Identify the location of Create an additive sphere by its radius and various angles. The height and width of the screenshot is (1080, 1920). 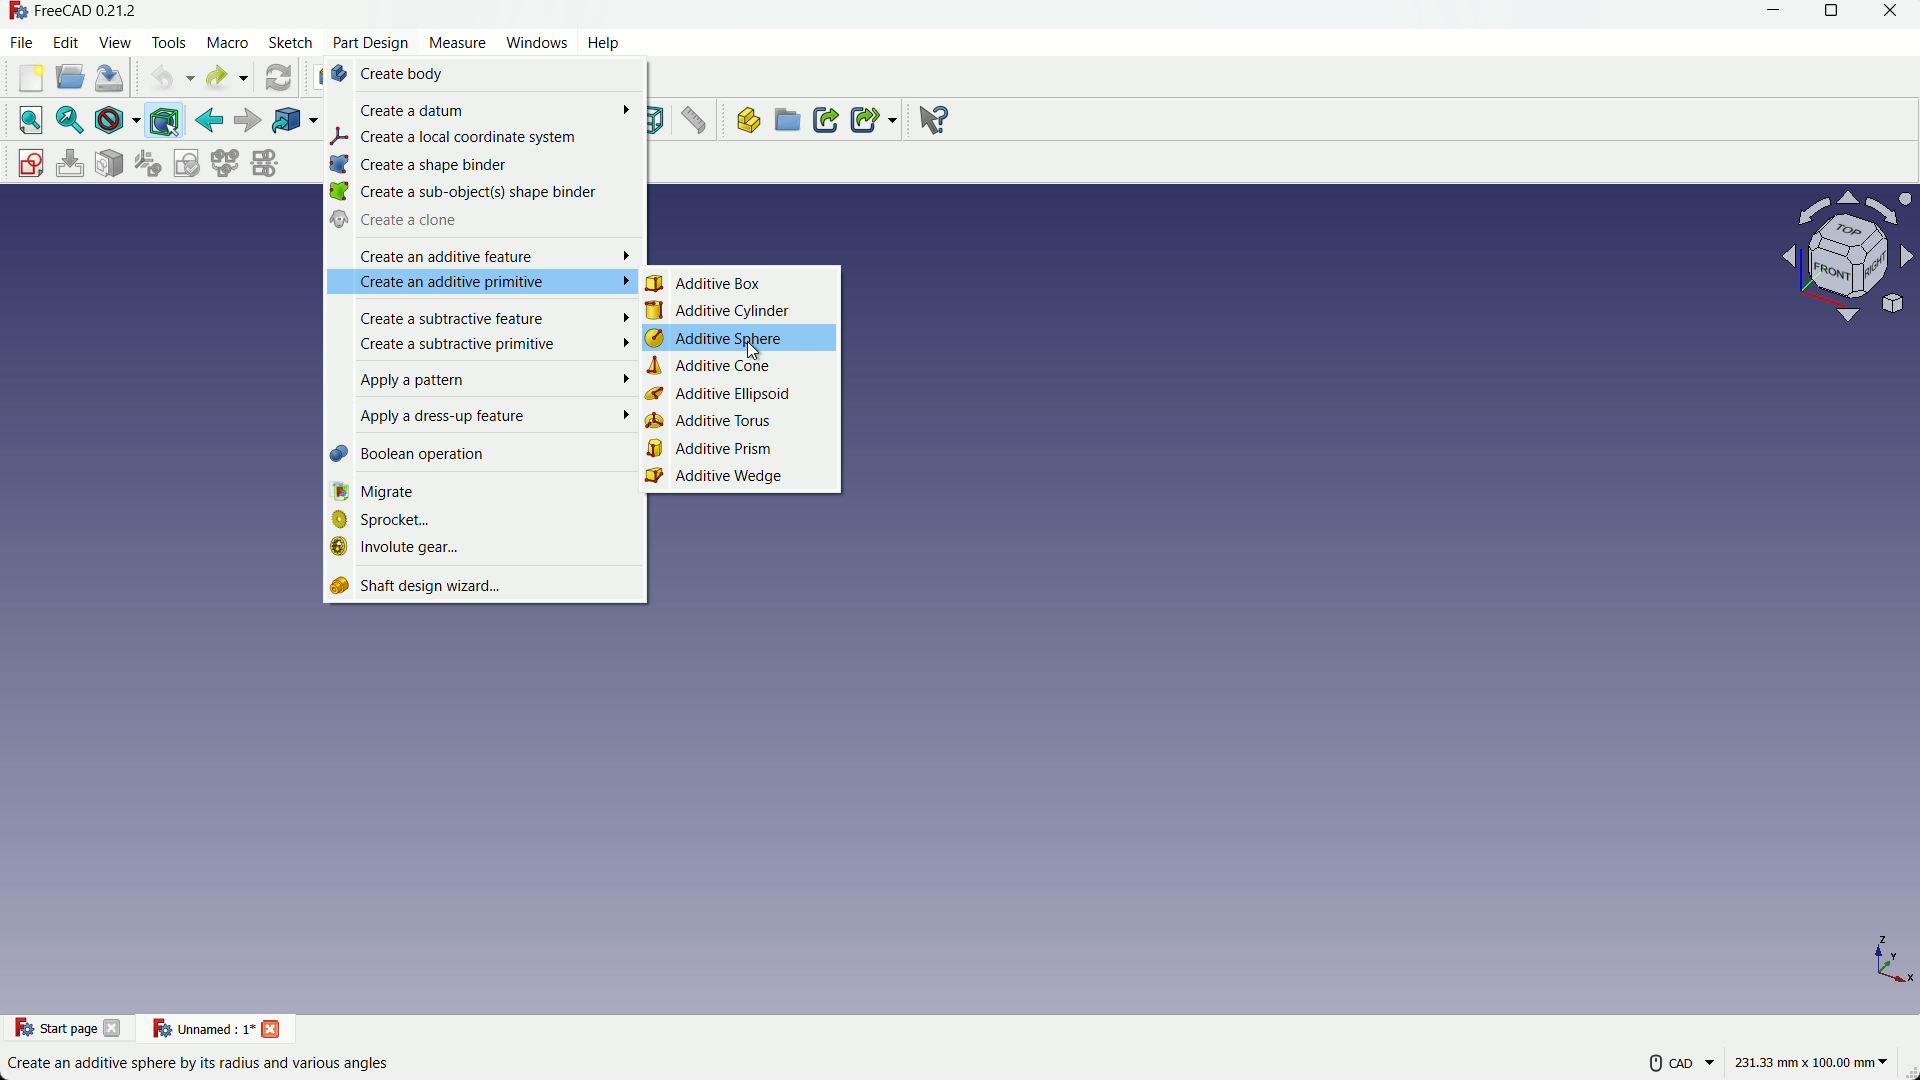
(205, 1064).